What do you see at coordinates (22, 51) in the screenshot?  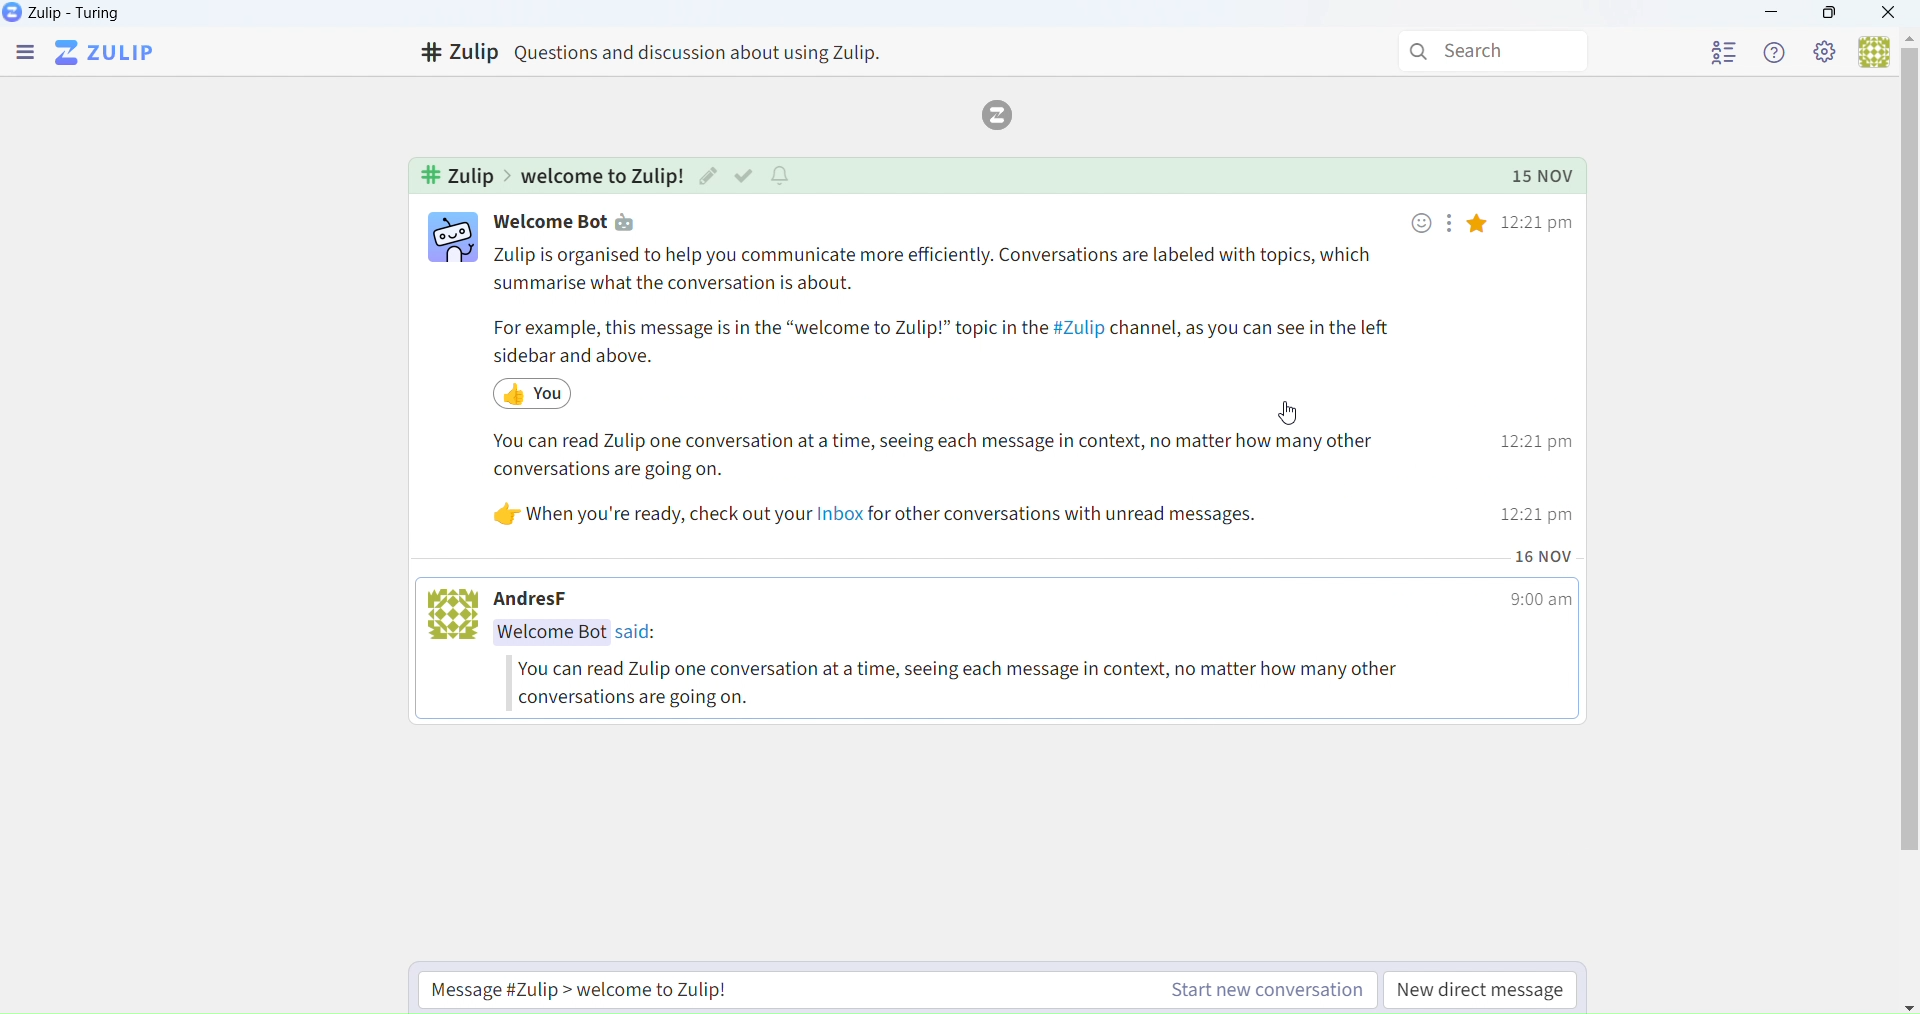 I see `Menu Bar` at bounding box center [22, 51].